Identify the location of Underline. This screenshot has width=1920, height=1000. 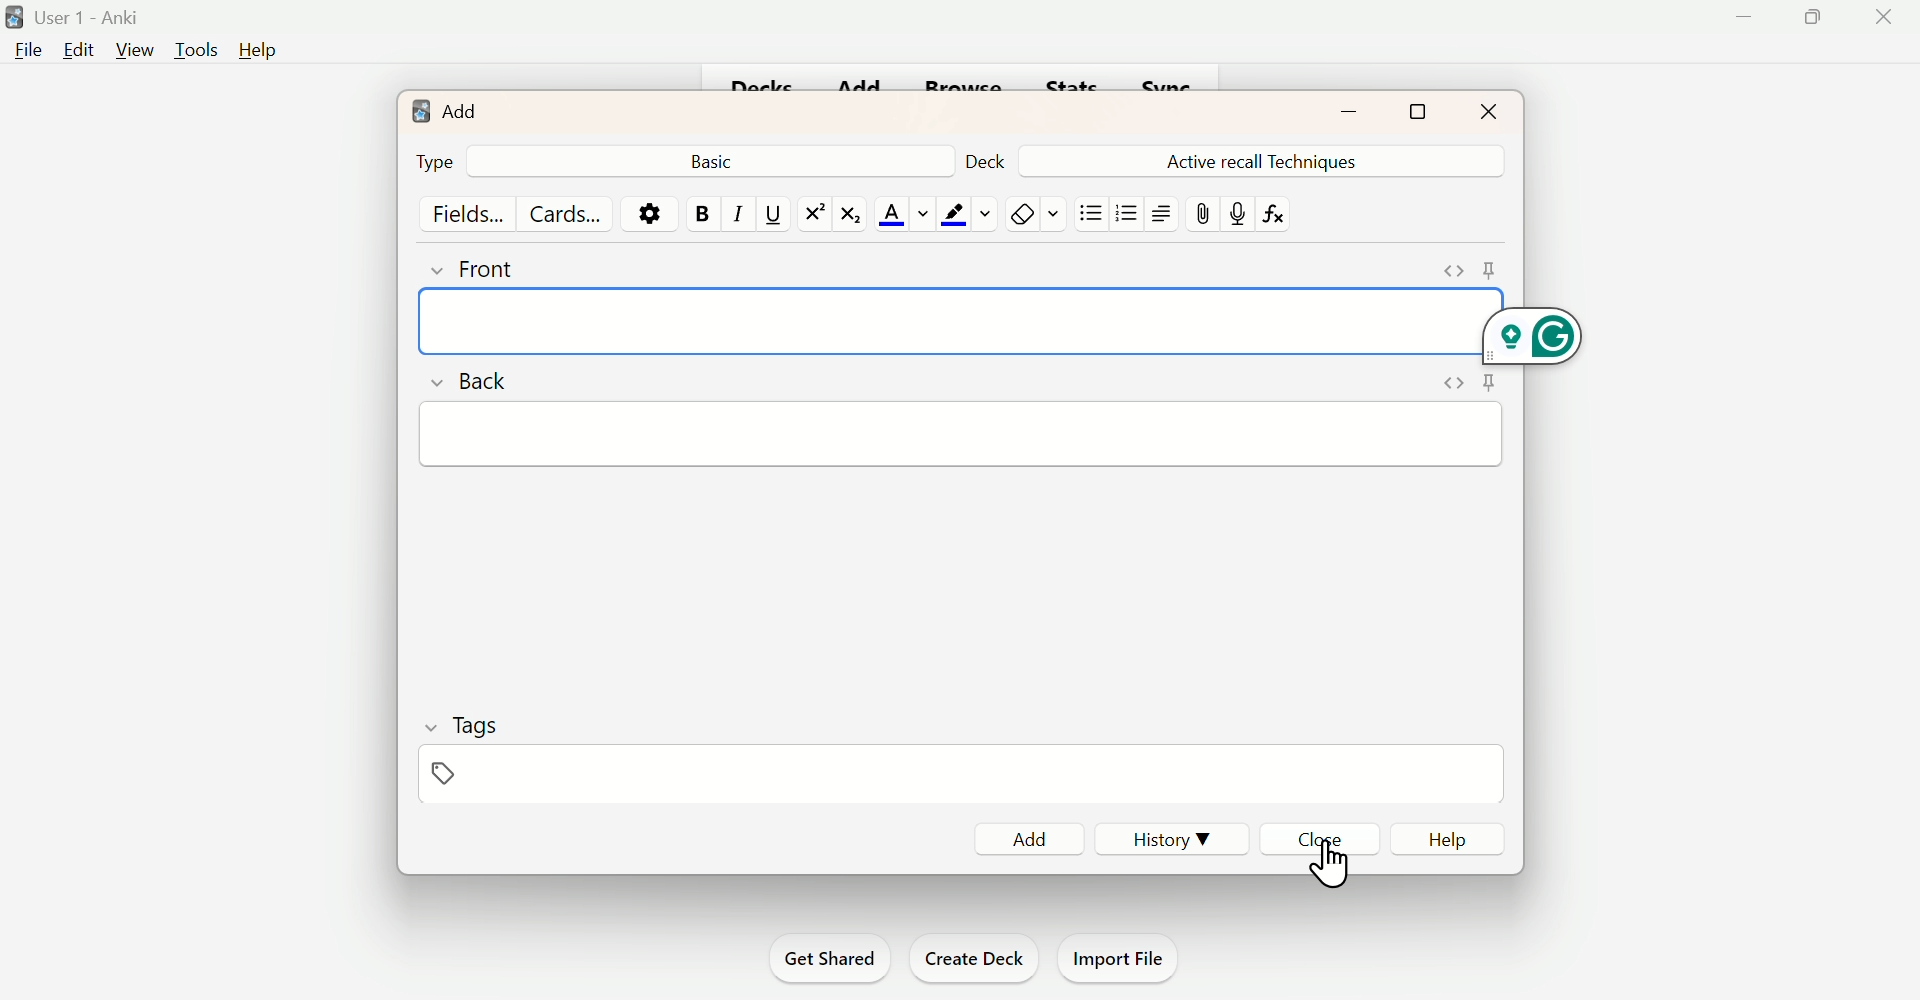
(773, 216).